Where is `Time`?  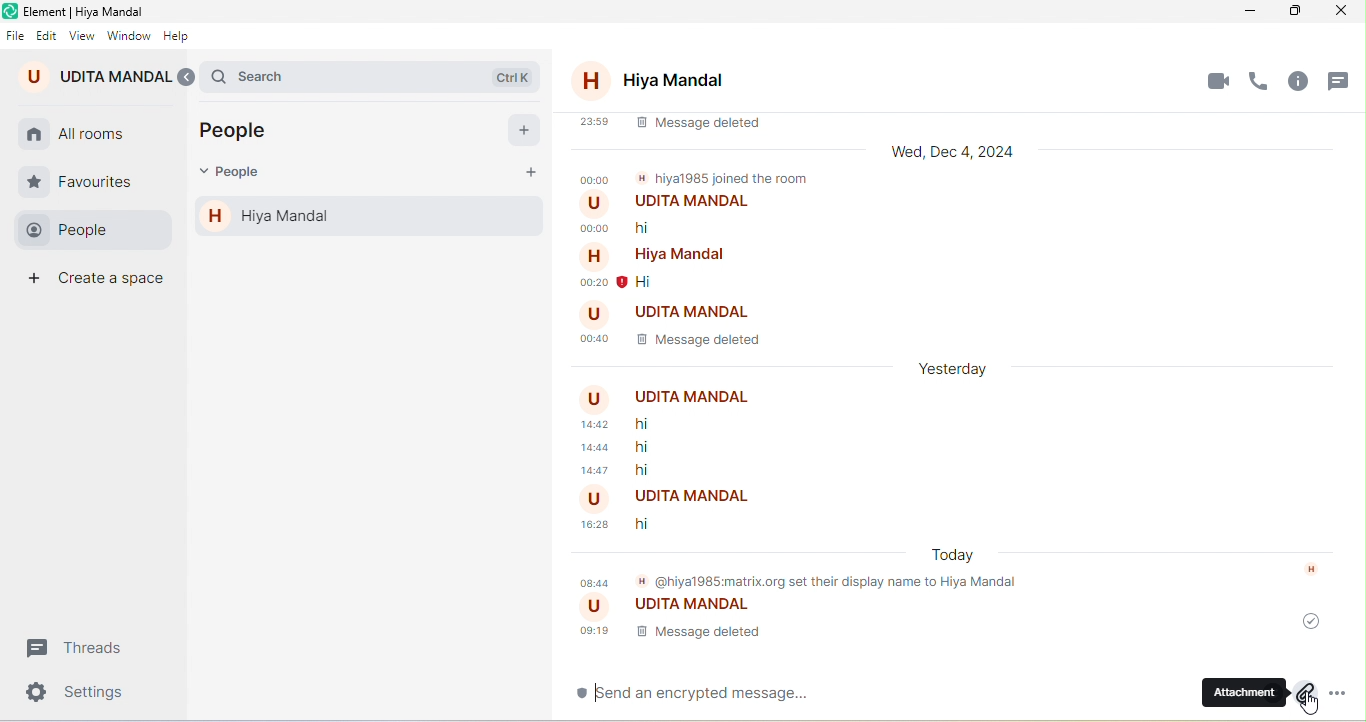
Time is located at coordinates (596, 341).